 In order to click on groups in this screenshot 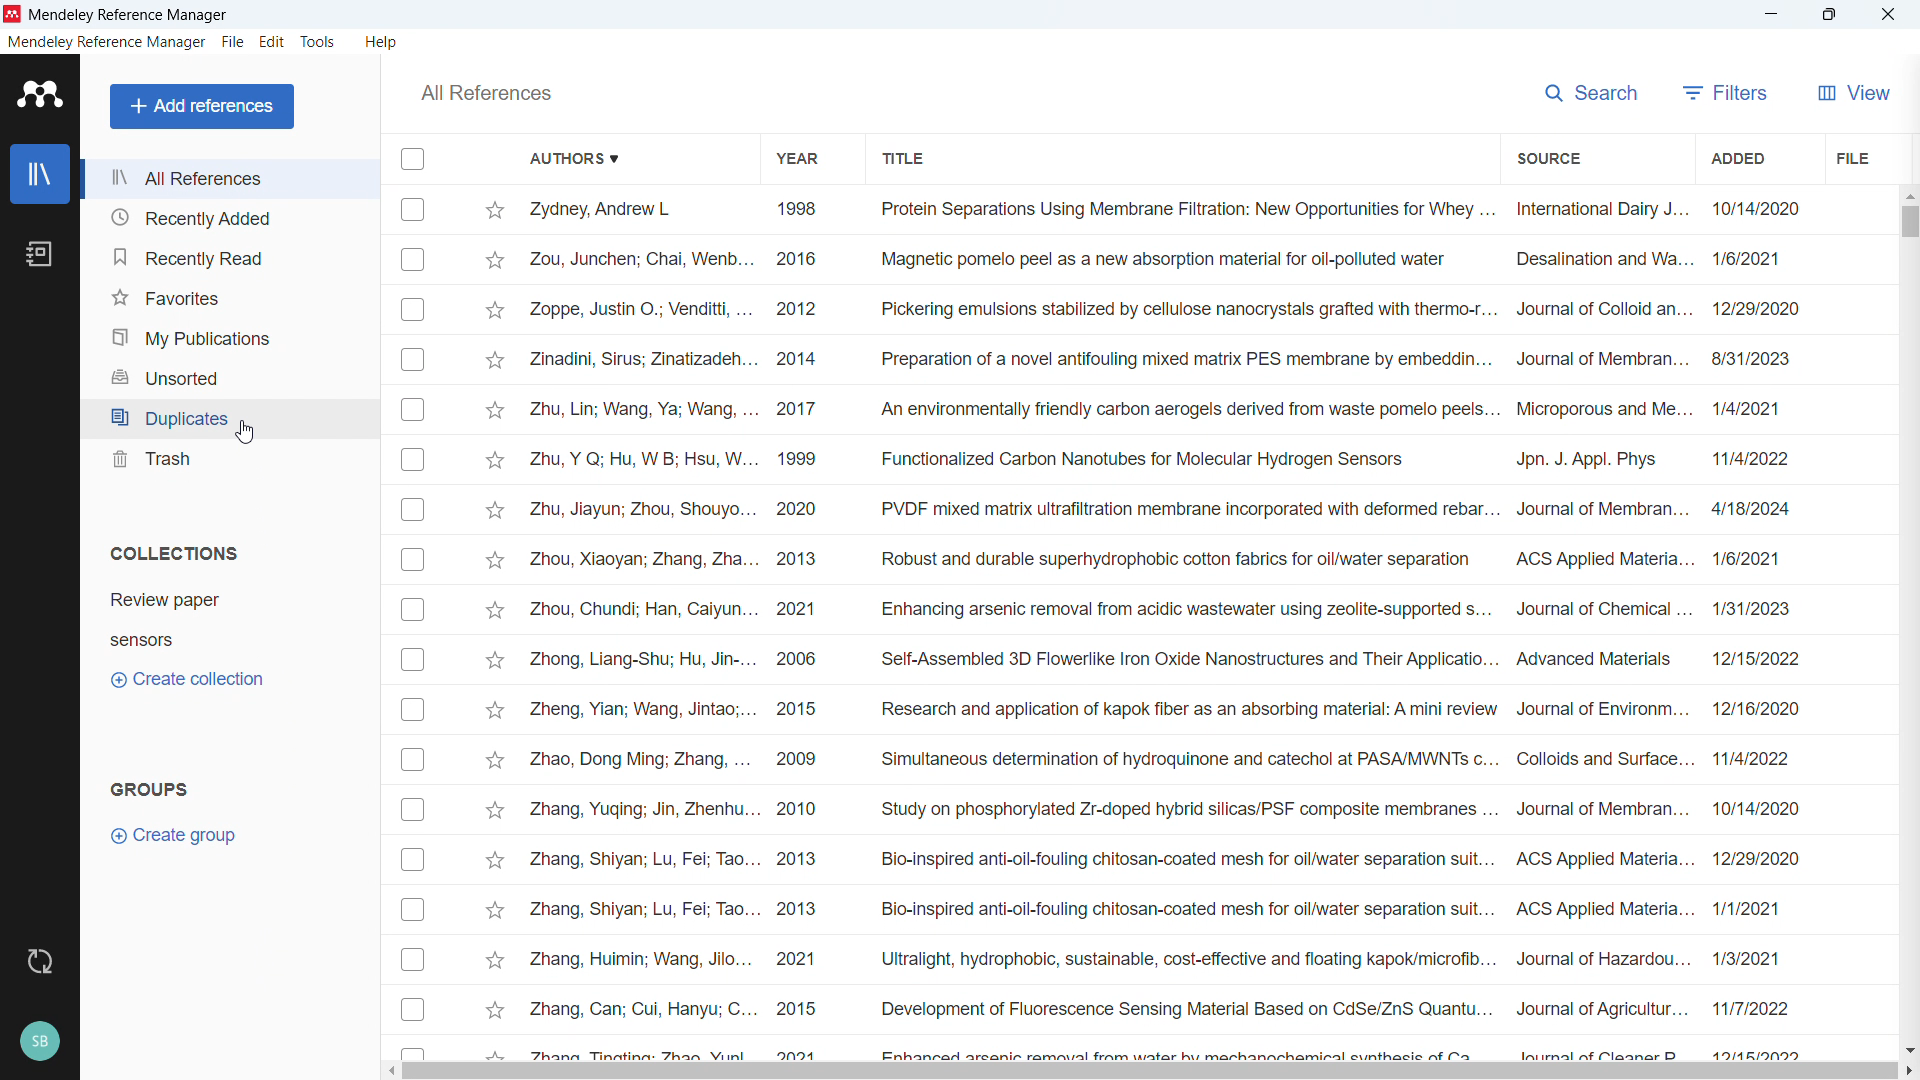, I will do `click(150, 788)`.